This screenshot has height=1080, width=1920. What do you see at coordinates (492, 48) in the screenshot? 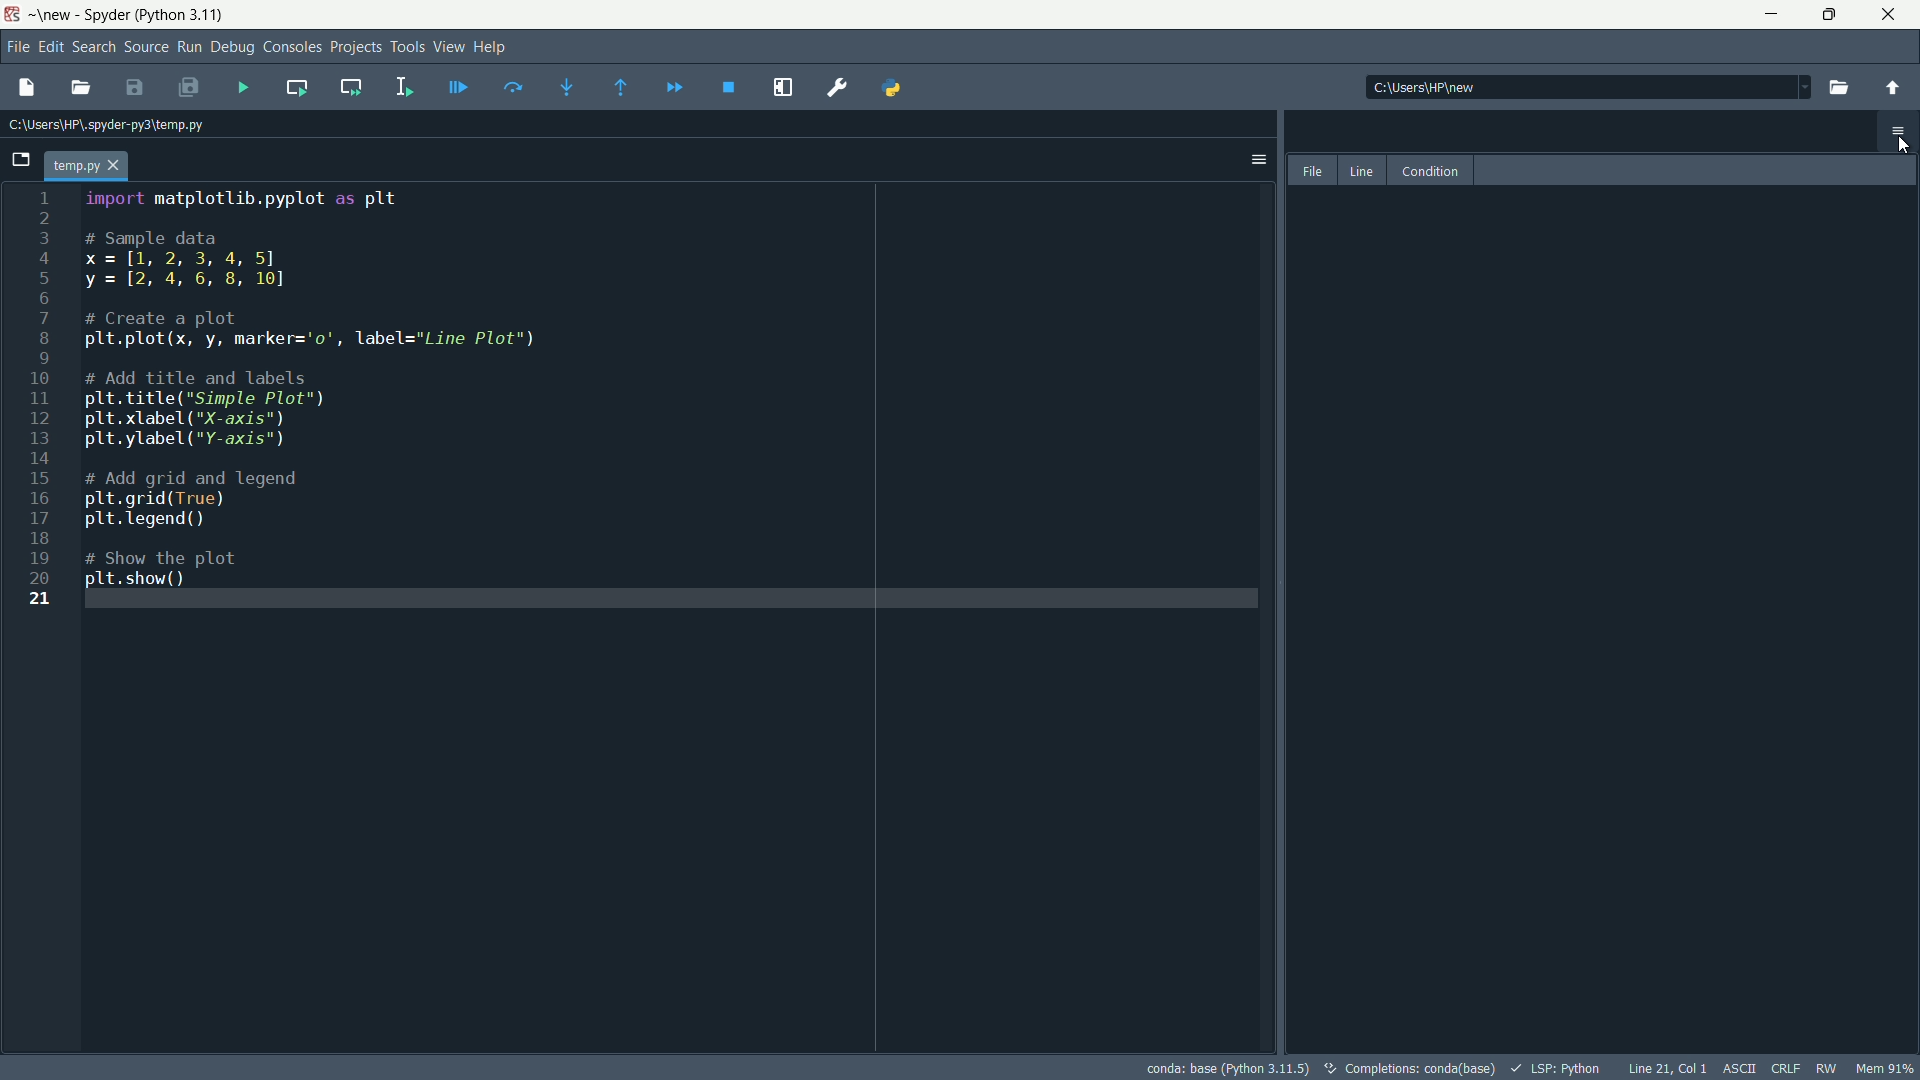
I see `help menu` at bounding box center [492, 48].